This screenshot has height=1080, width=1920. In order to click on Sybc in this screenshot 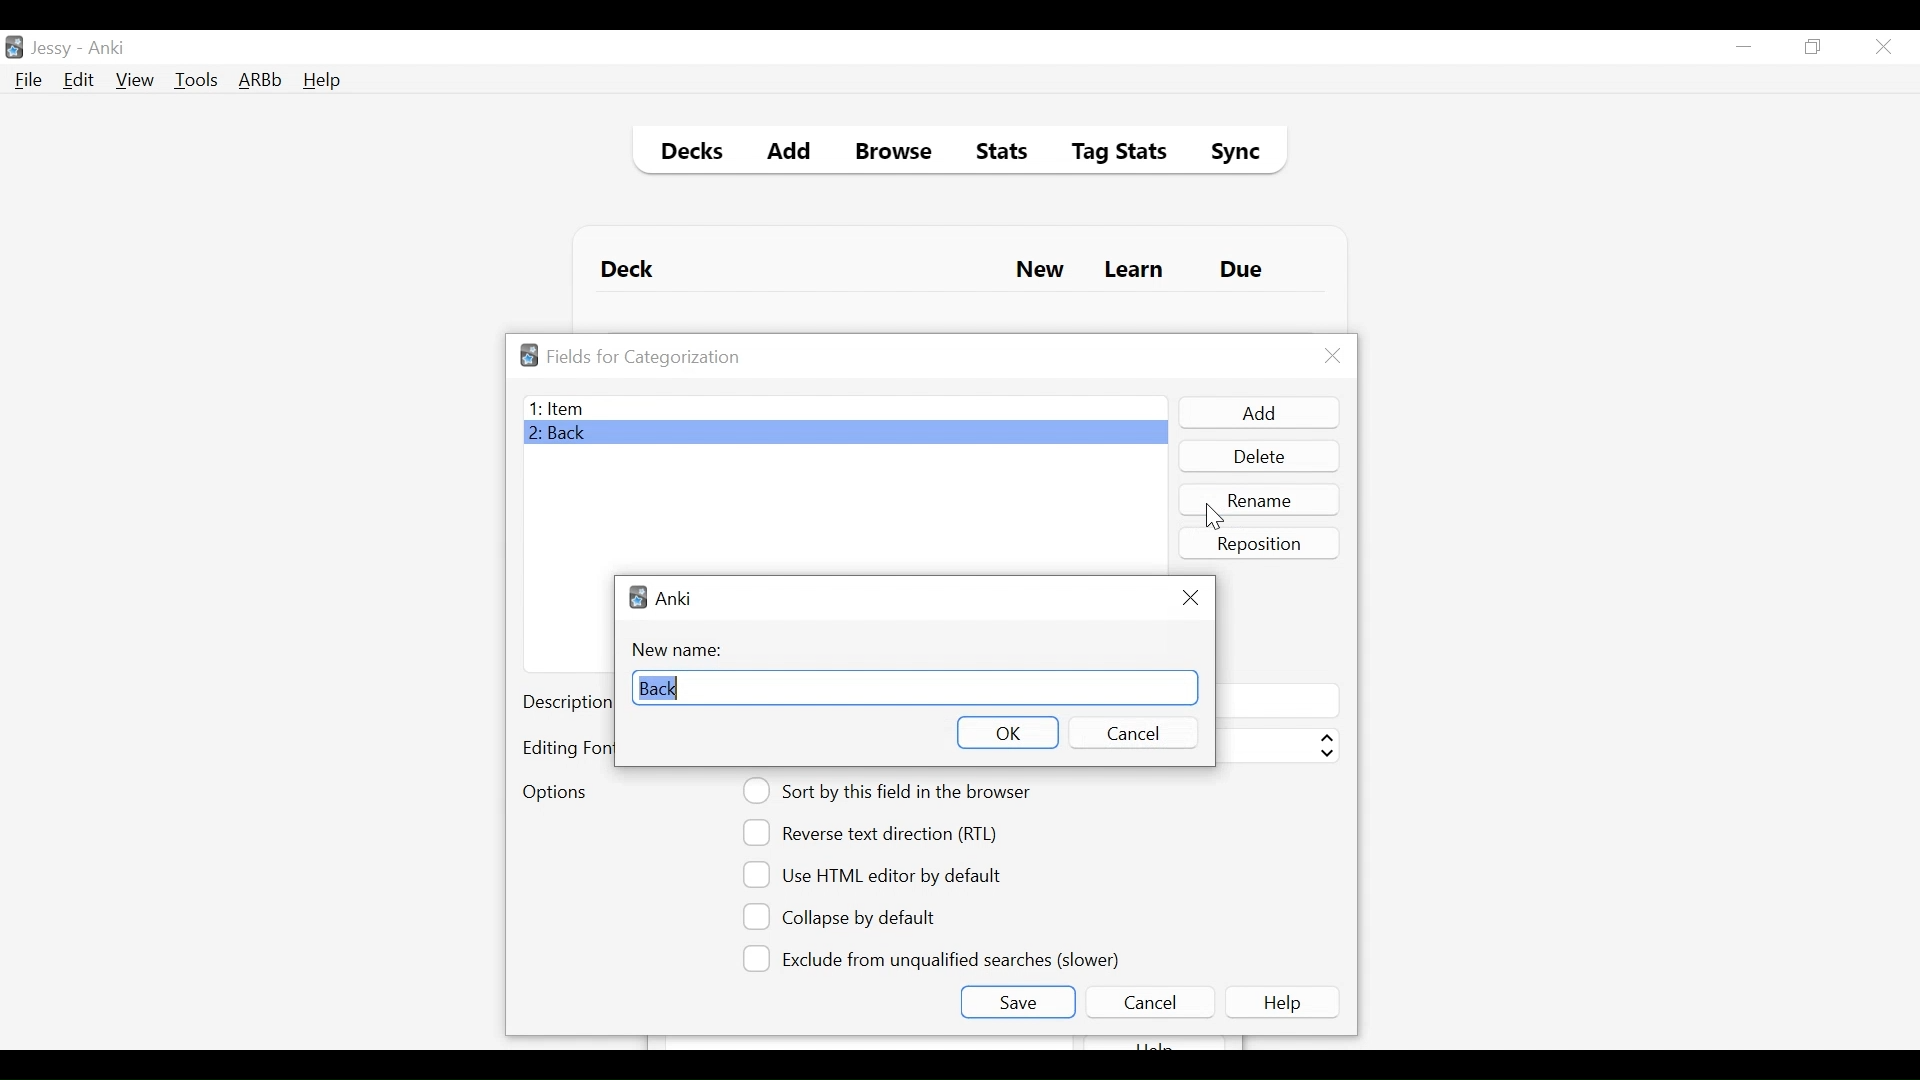, I will do `click(1228, 154)`.